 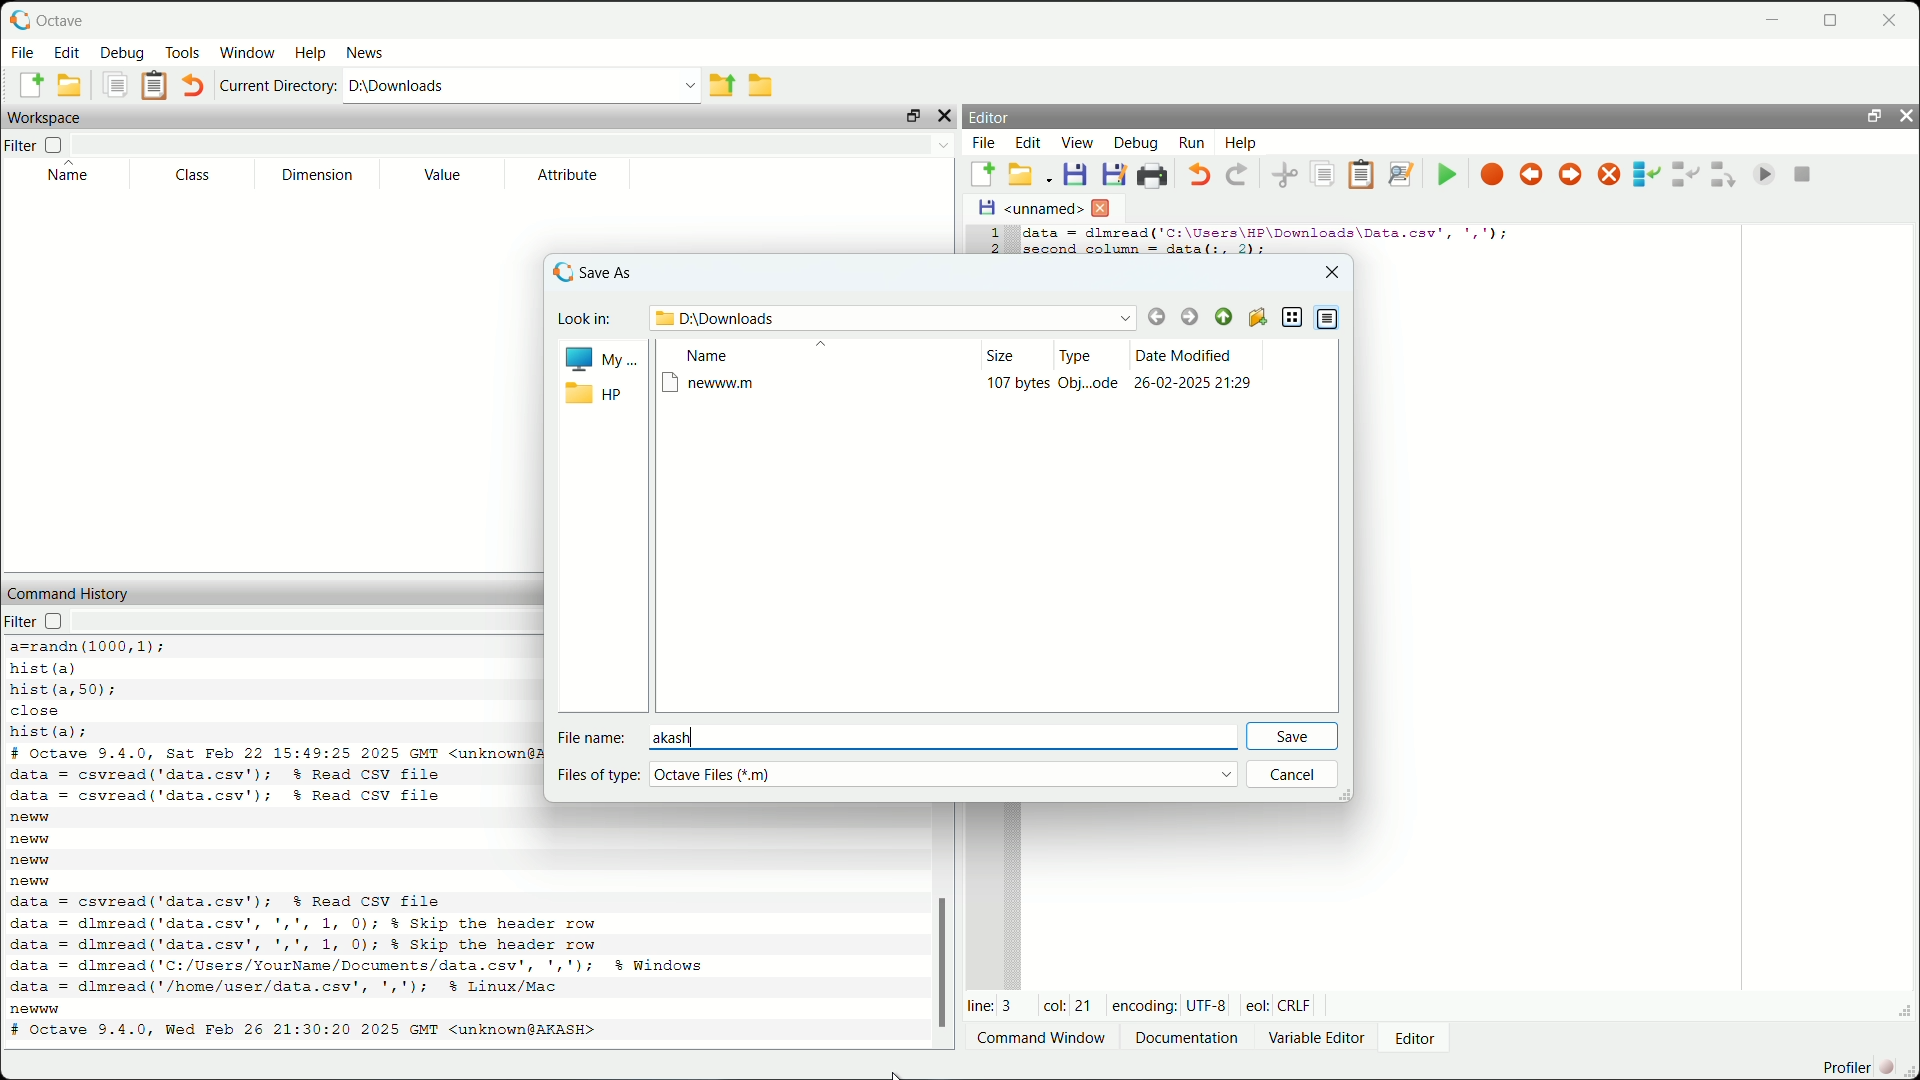 I want to click on save file and run/continue, so click(x=1446, y=174).